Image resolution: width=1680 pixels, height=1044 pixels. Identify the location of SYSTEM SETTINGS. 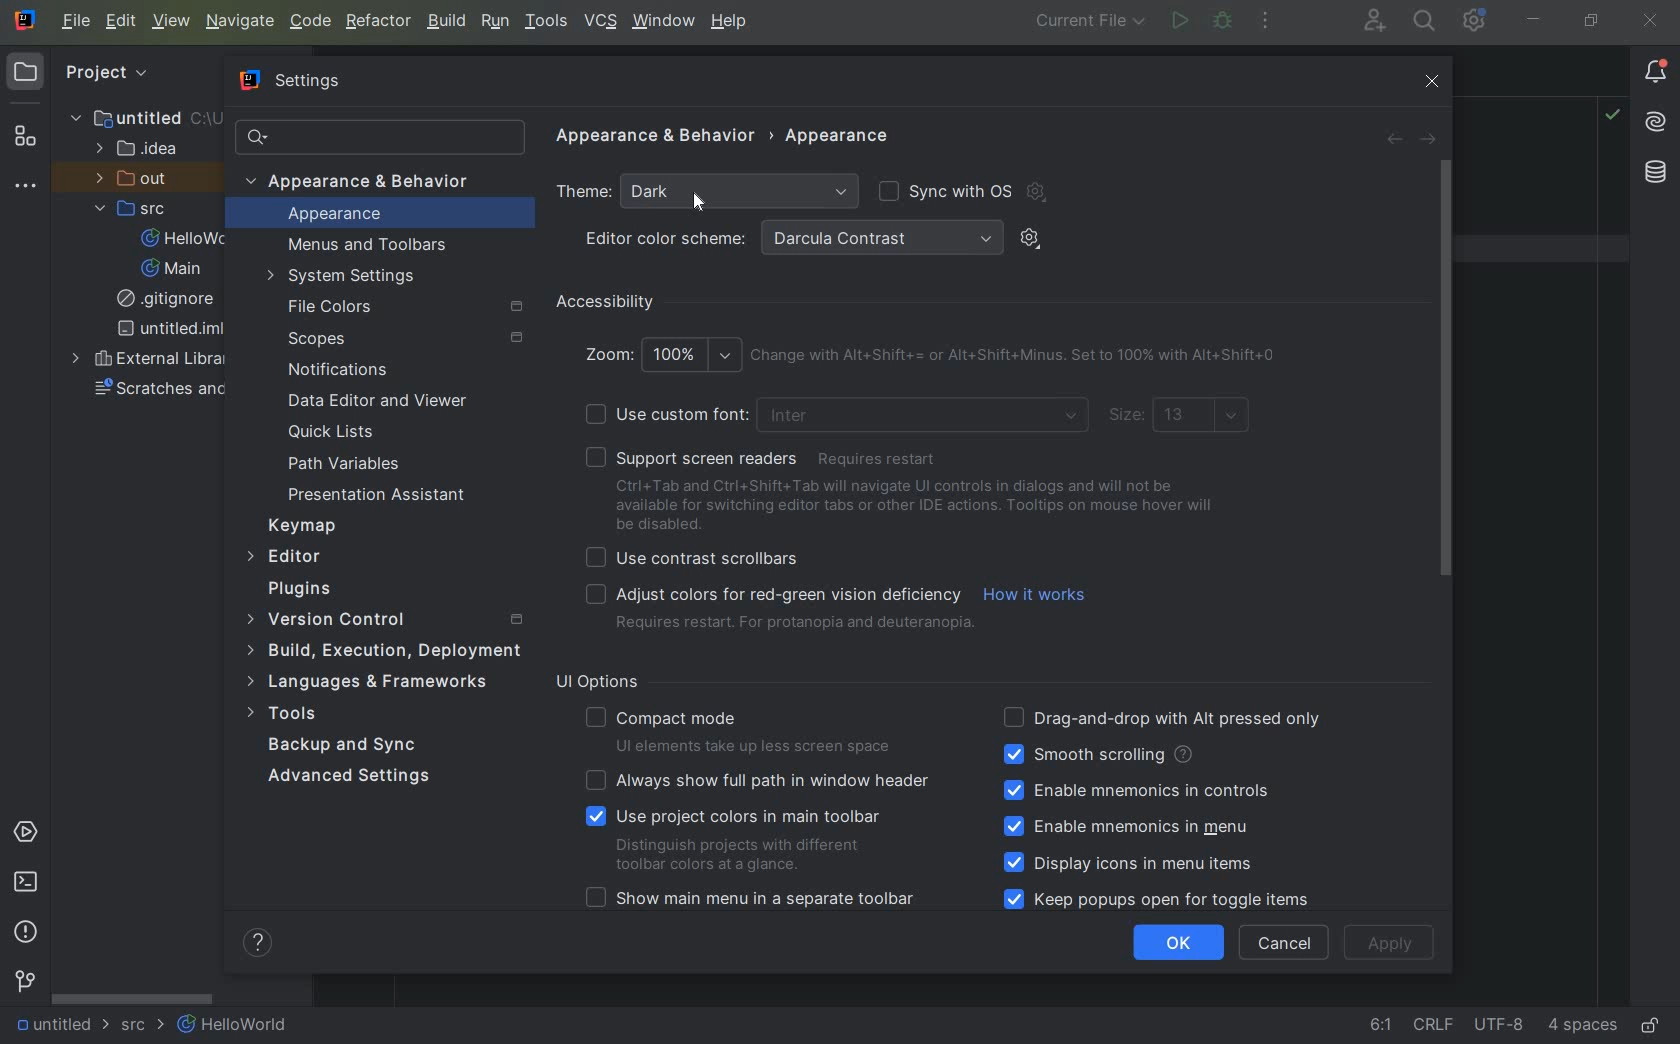
(345, 277).